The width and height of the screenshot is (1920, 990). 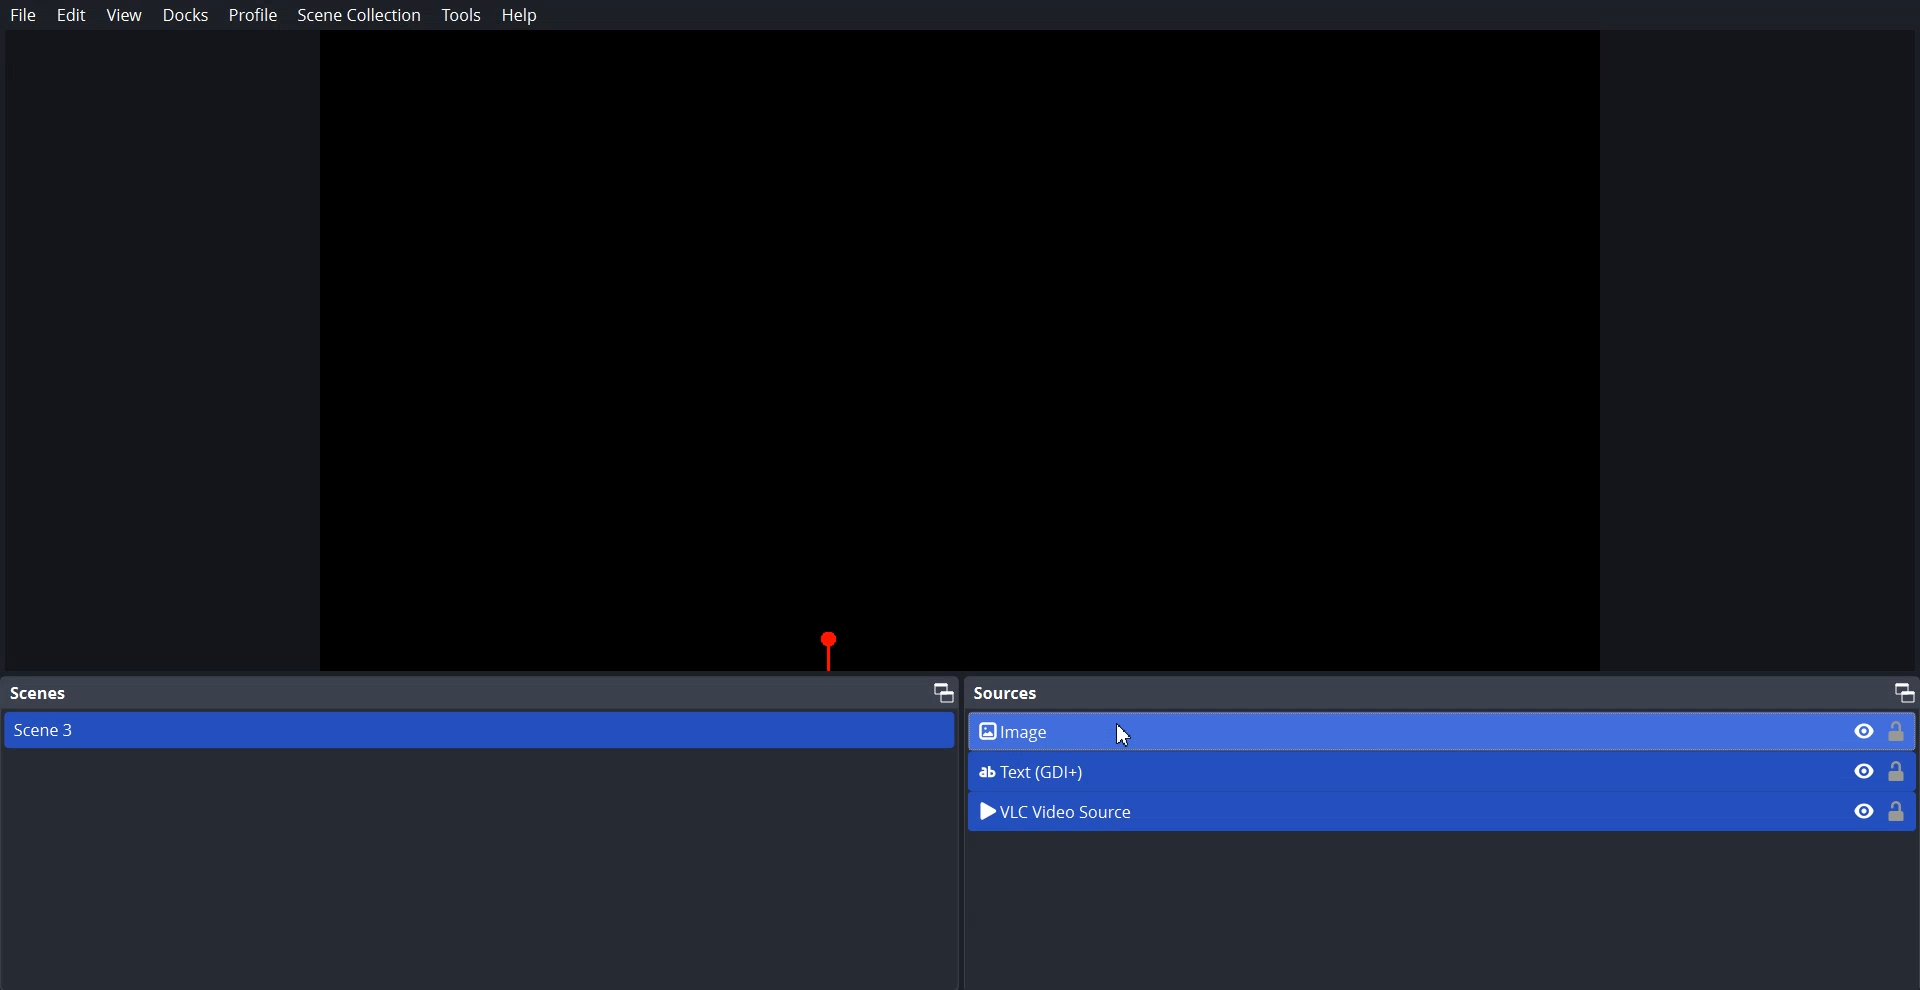 I want to click on Scene Collection, so click(x=359, y=18).